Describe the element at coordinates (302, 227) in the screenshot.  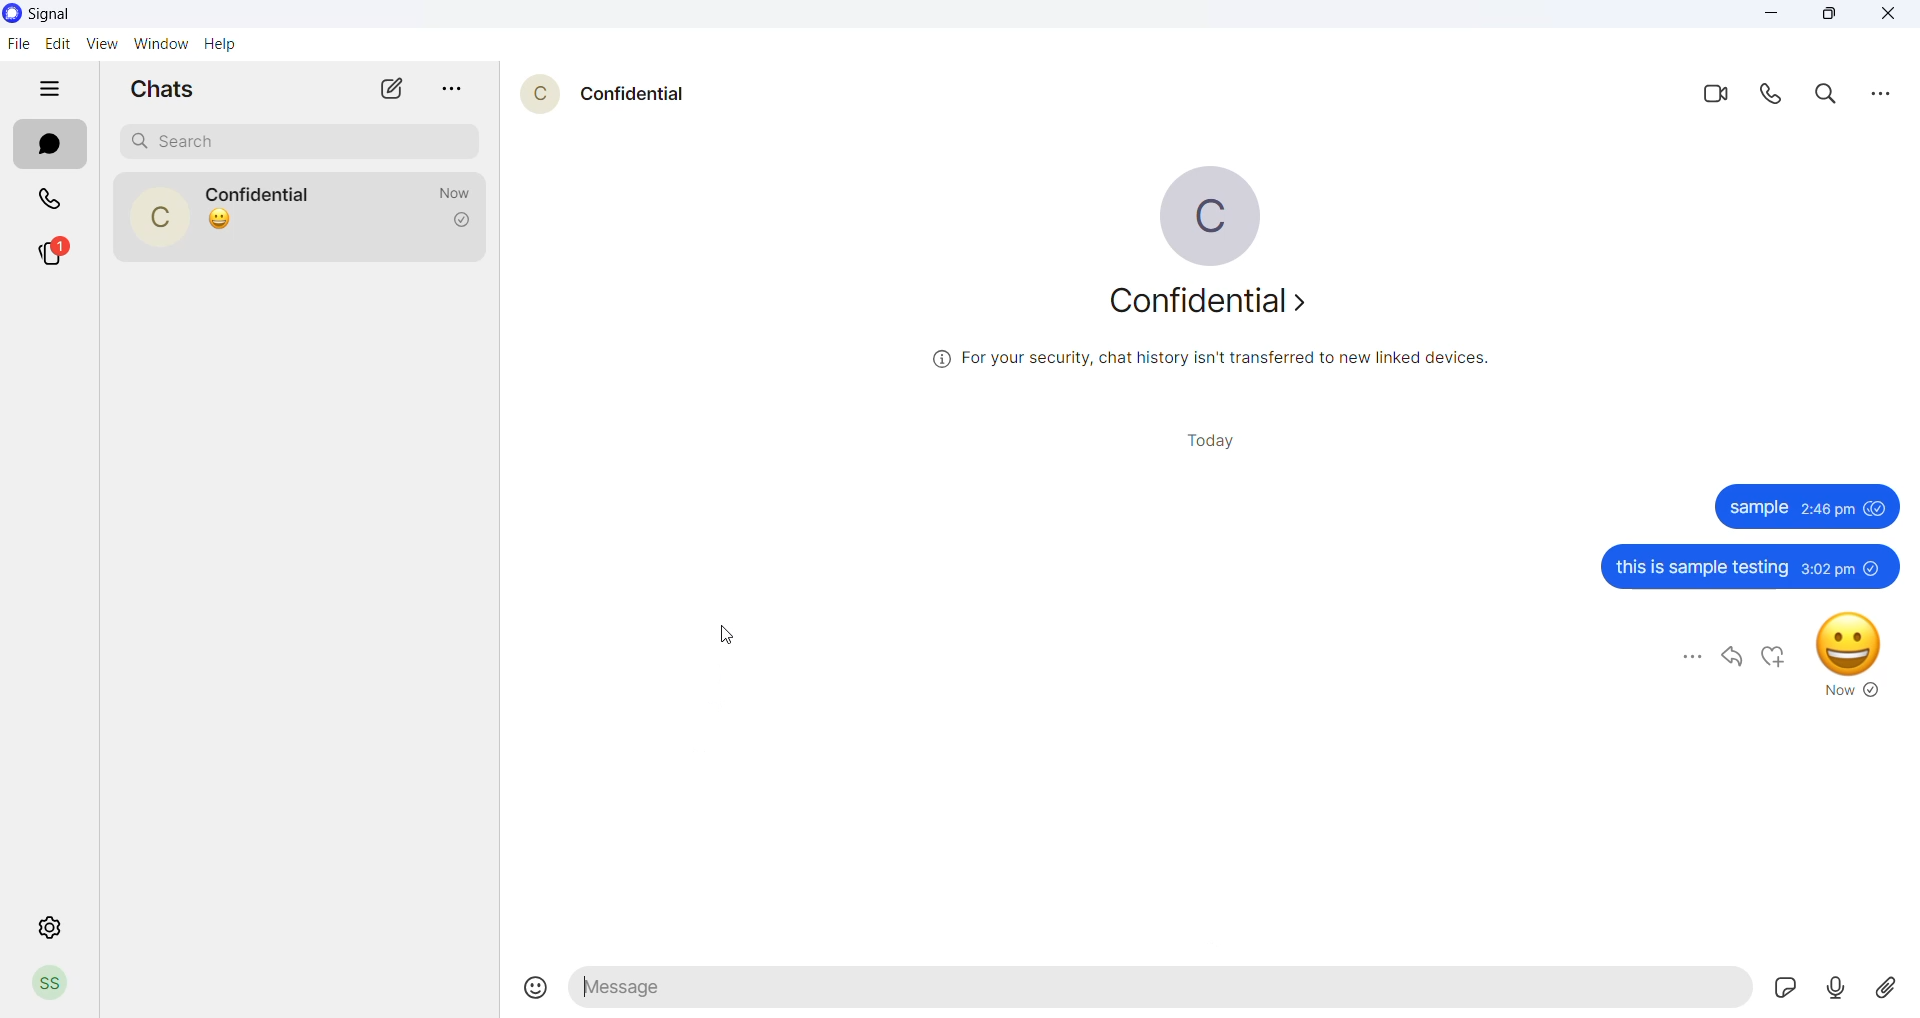
I see `last message` at that location.